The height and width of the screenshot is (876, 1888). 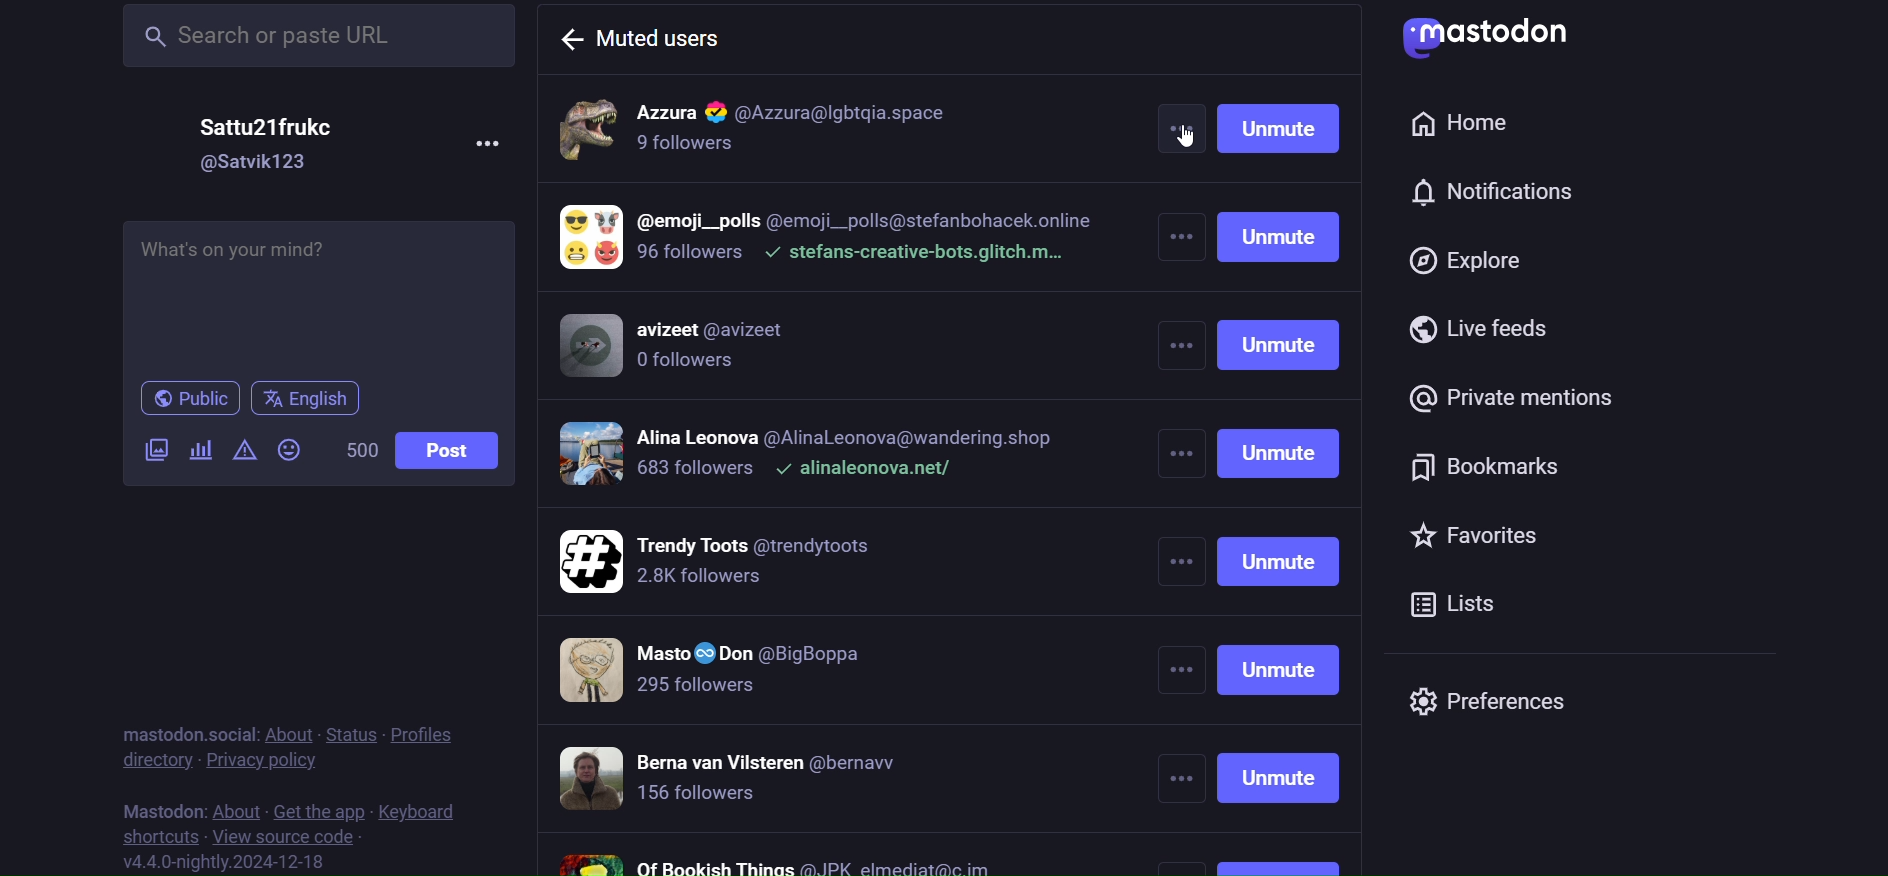 I want to click on directory, so click(x=151, y=759).